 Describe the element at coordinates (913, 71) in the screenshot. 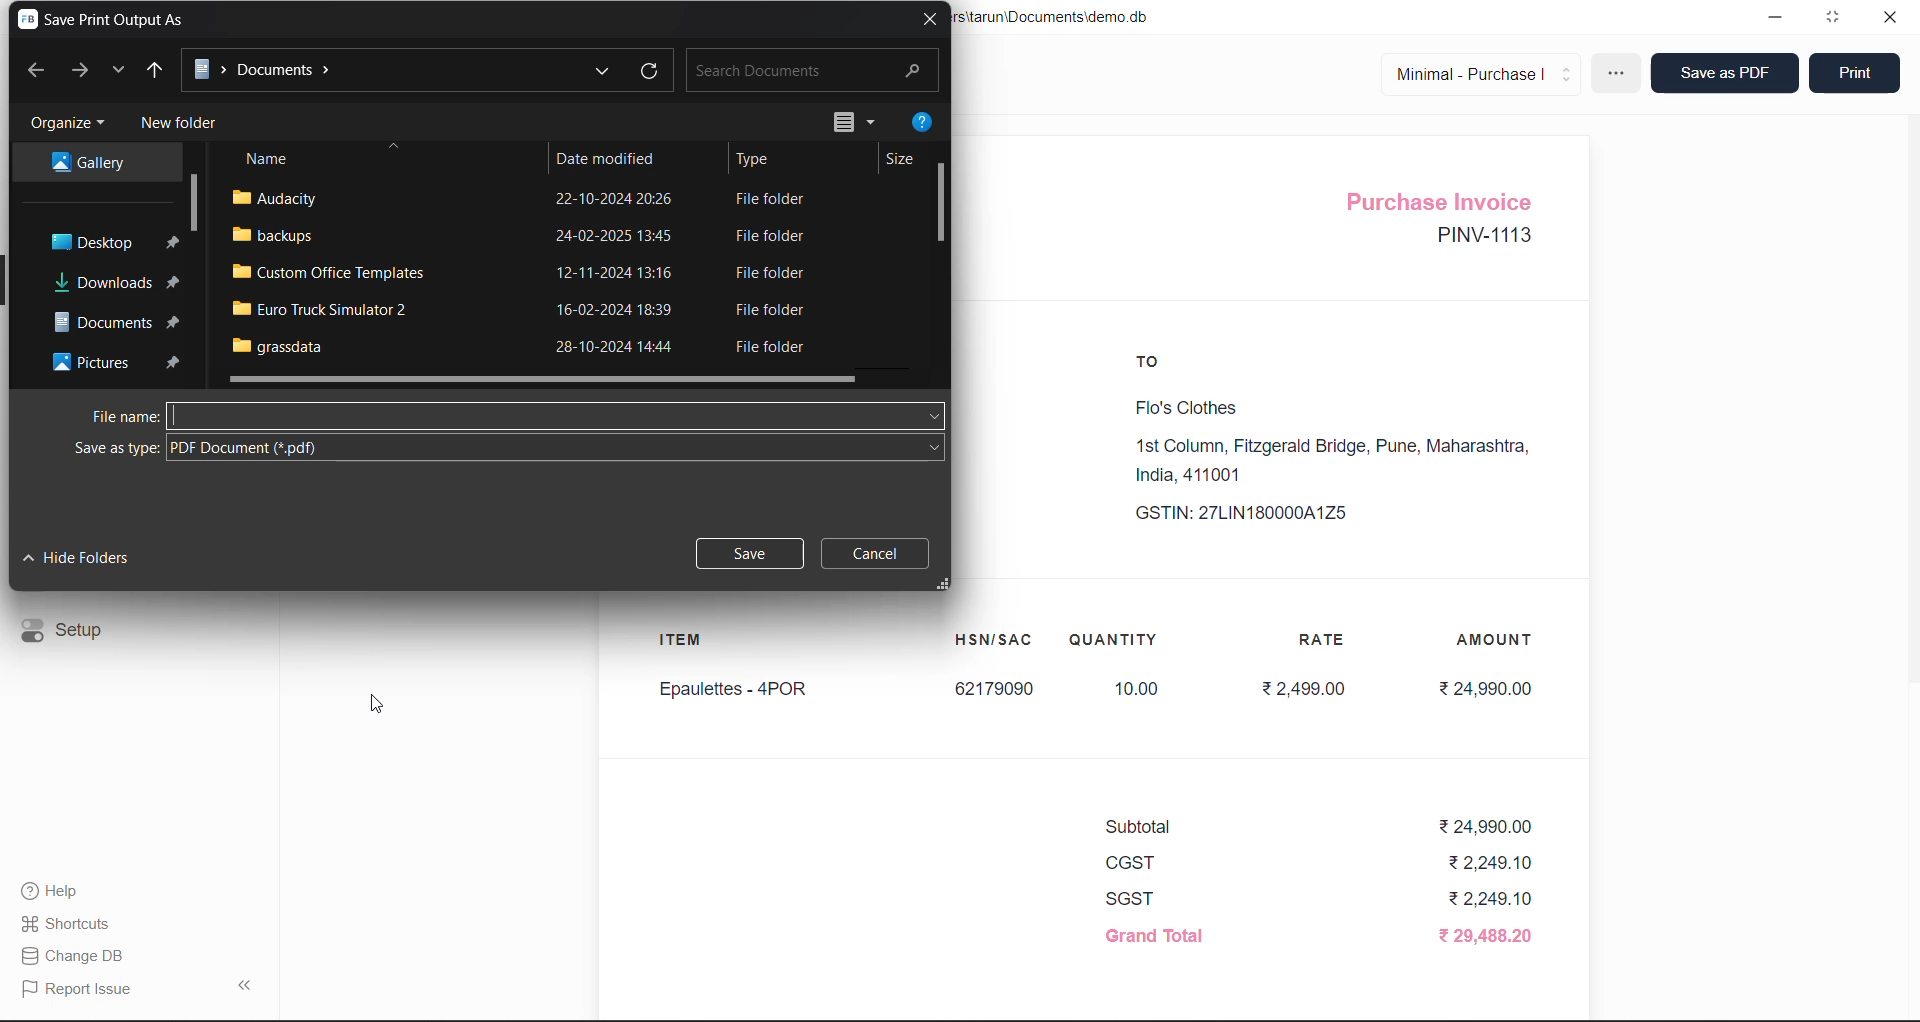

I see `search` at that location.